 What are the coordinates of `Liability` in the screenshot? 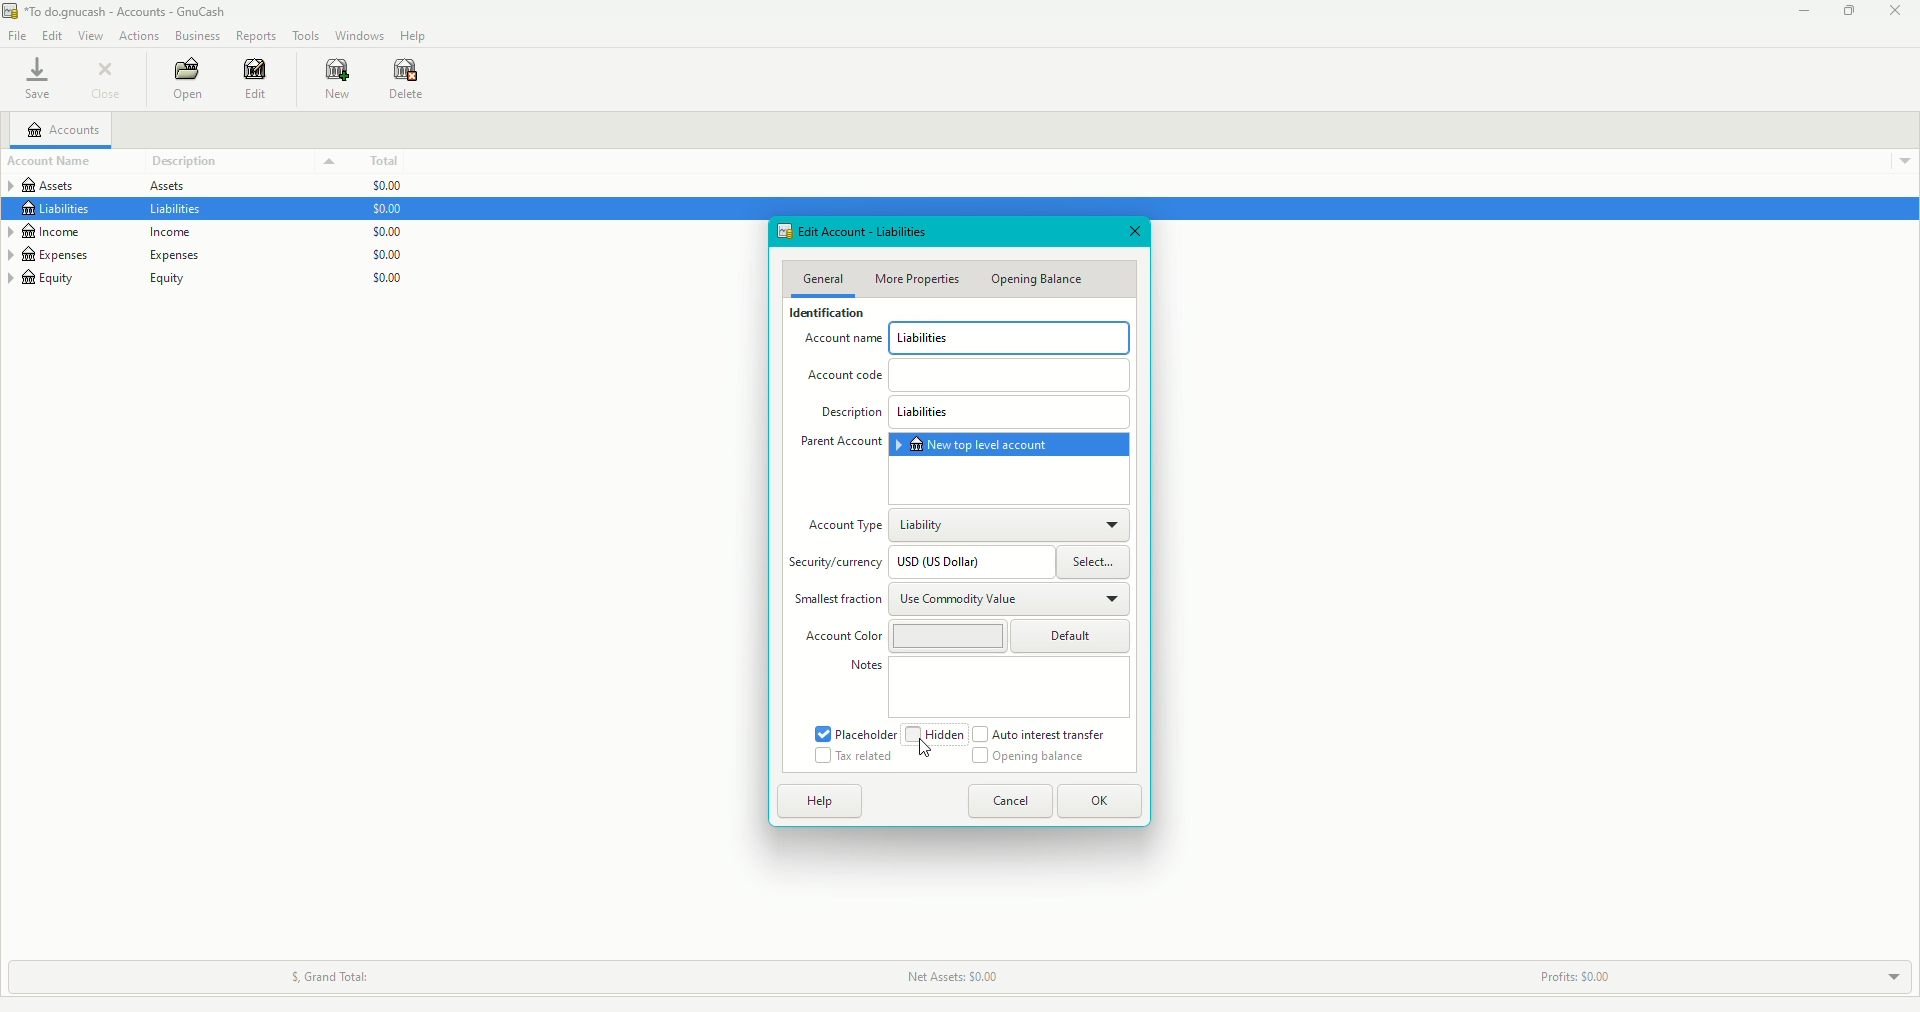 It's located at (1012, 524).